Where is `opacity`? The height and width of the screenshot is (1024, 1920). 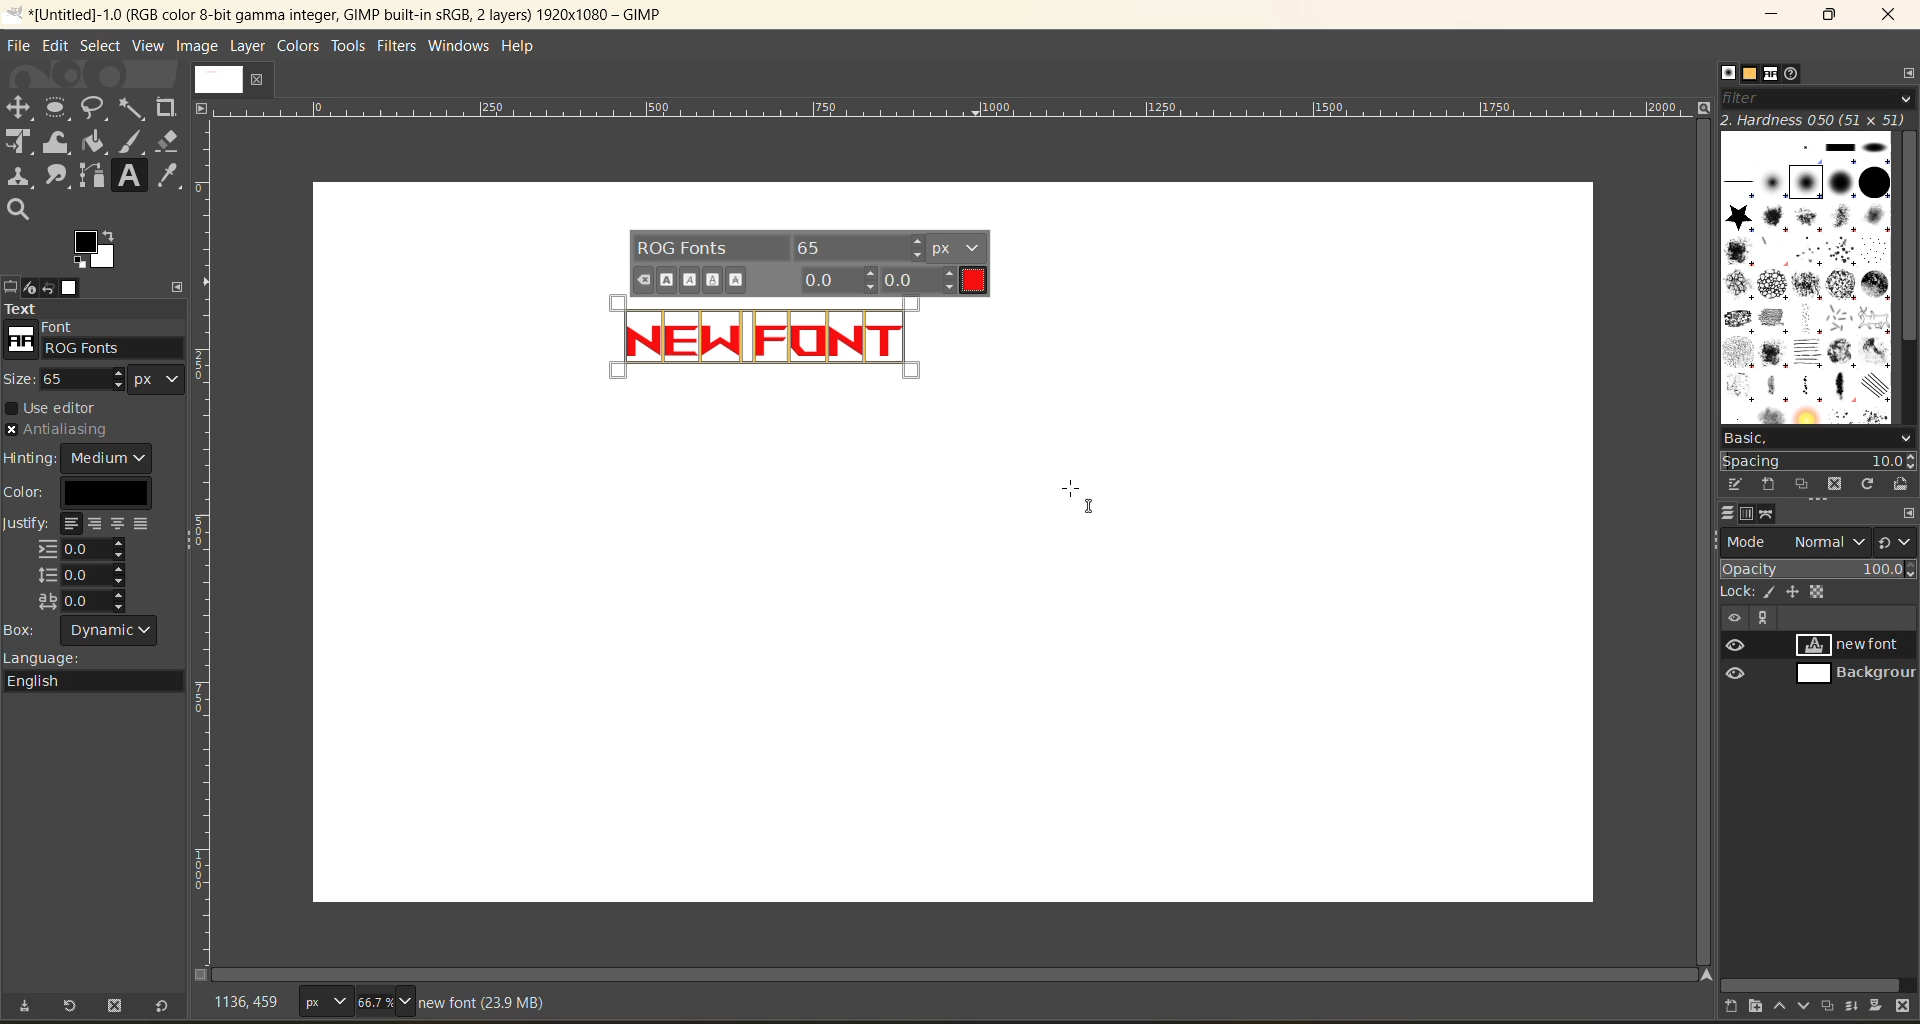 opacity is located at coordinates (1819, 572).